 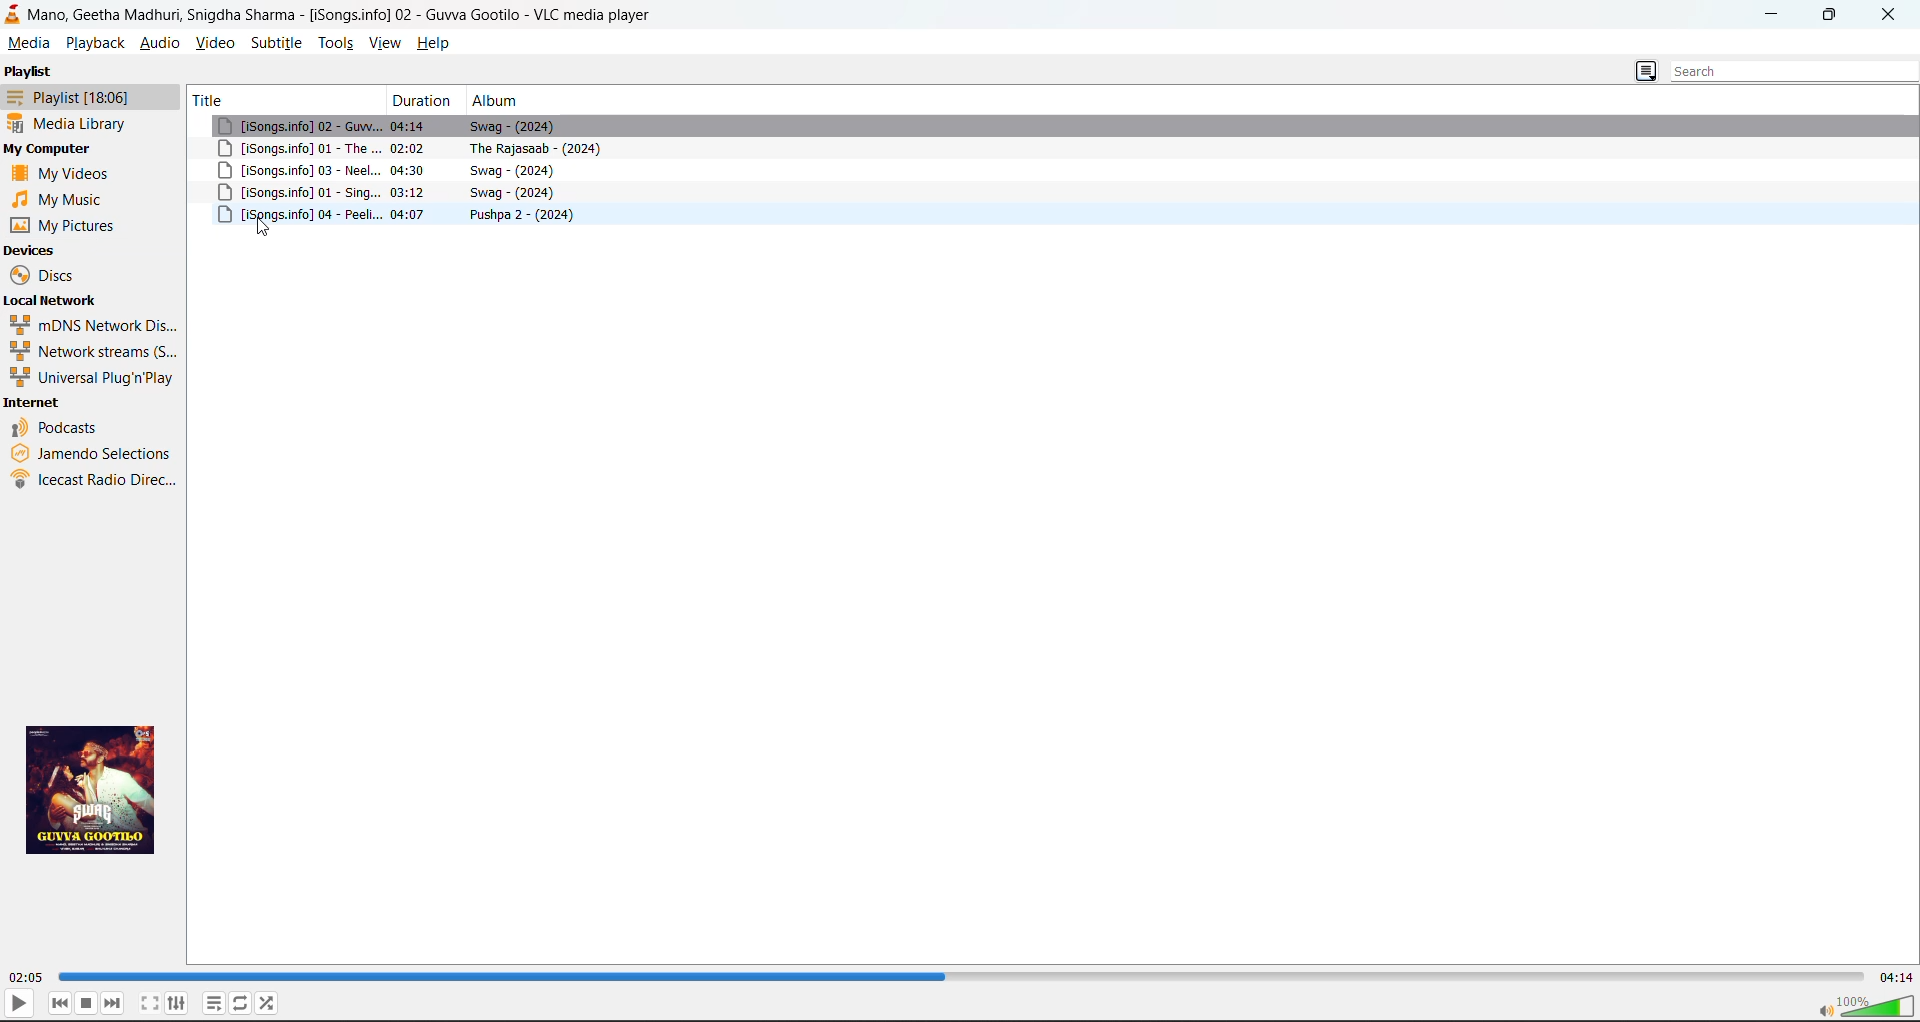 What do you see at coordinates (213, 1004) in the screenshot?
I see `toggle playlist` at bounding box center [213, 1004].